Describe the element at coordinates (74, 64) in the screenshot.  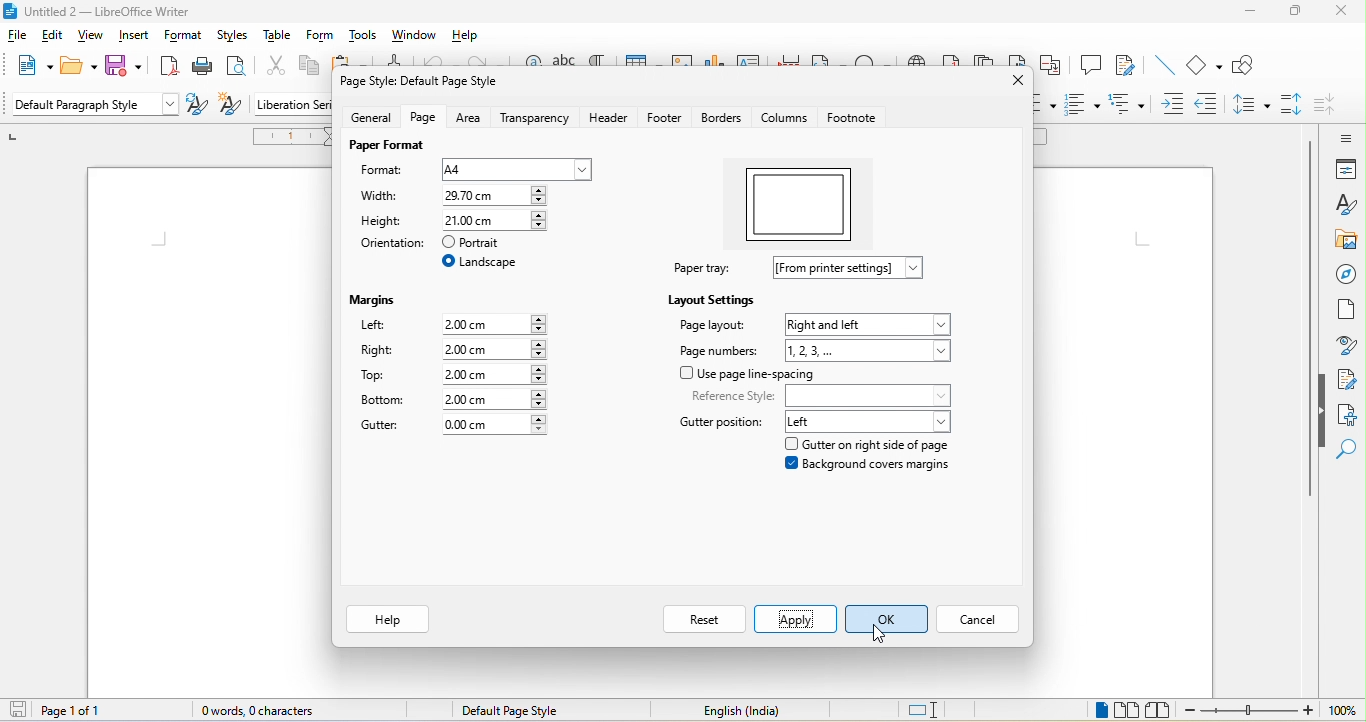
I see `open` at that location.